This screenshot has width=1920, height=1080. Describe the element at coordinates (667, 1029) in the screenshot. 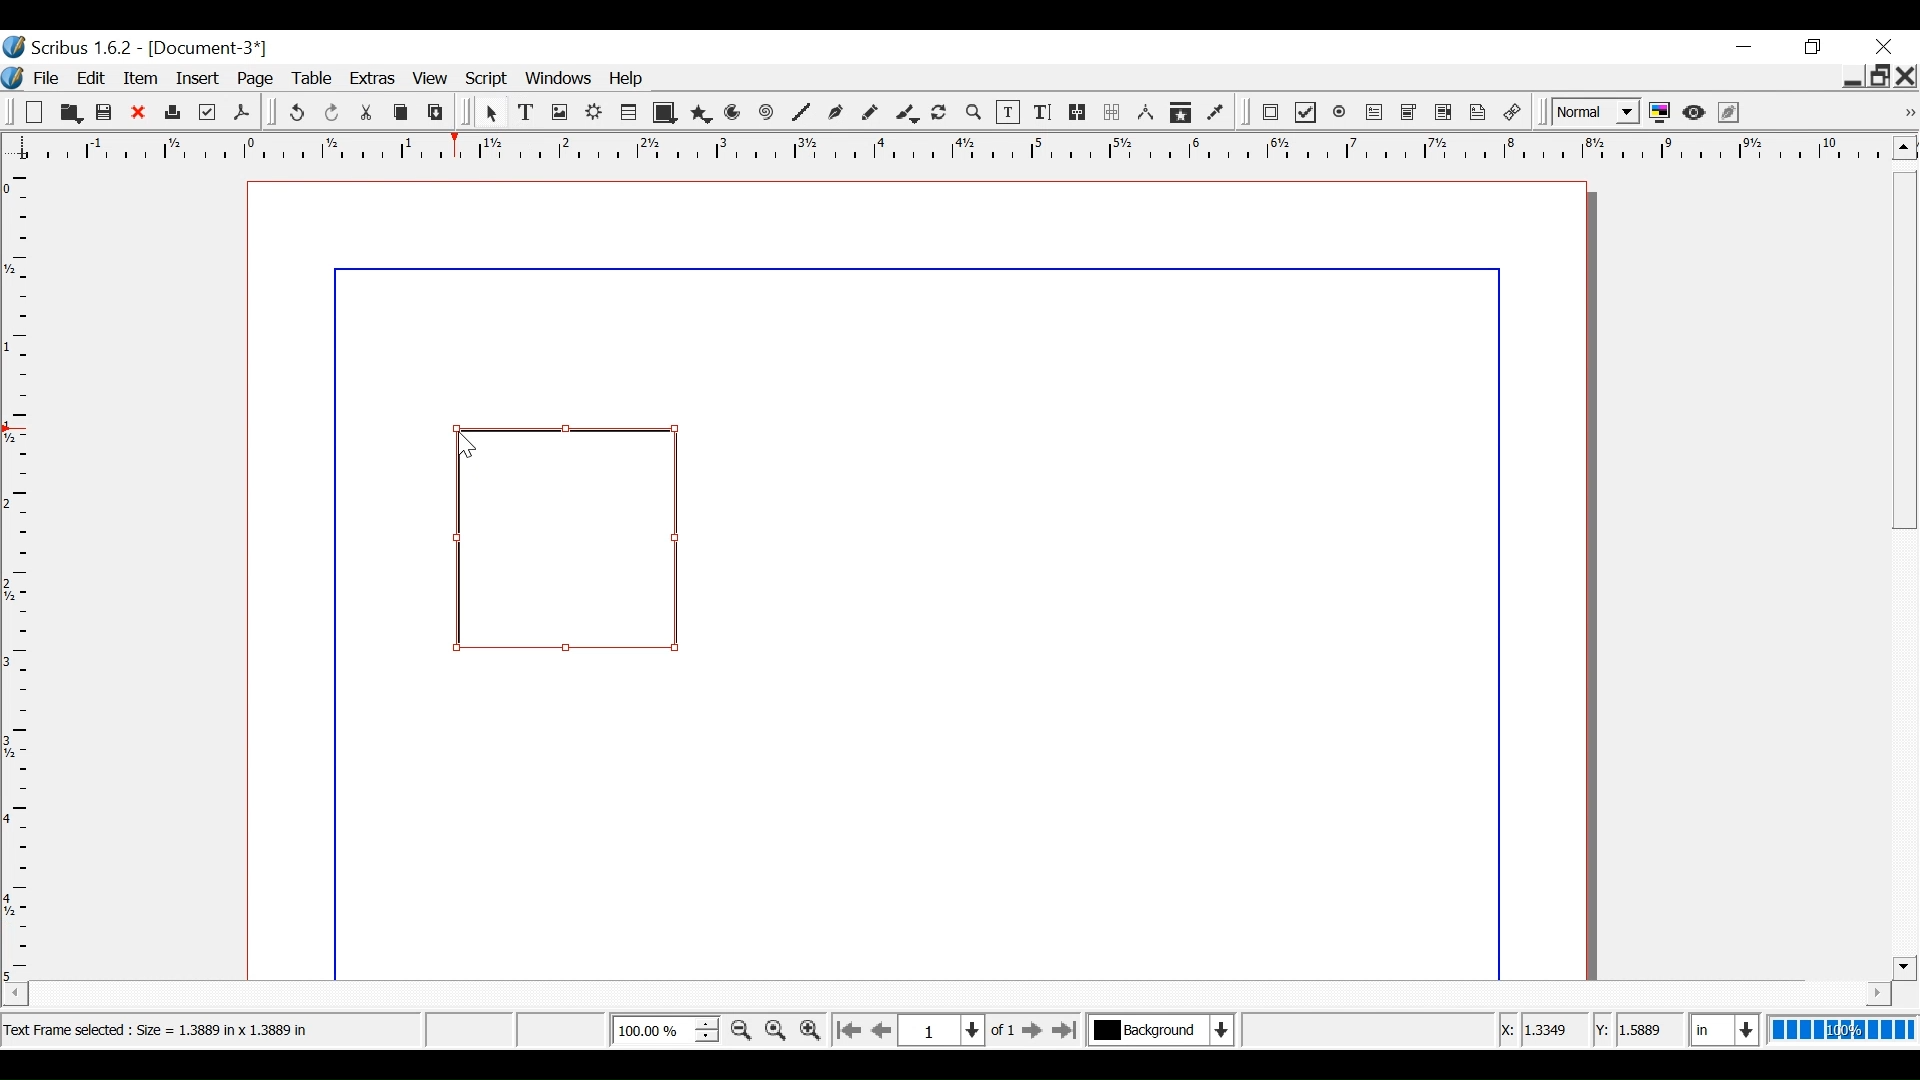

I see `Adjust Zoom` at that location.